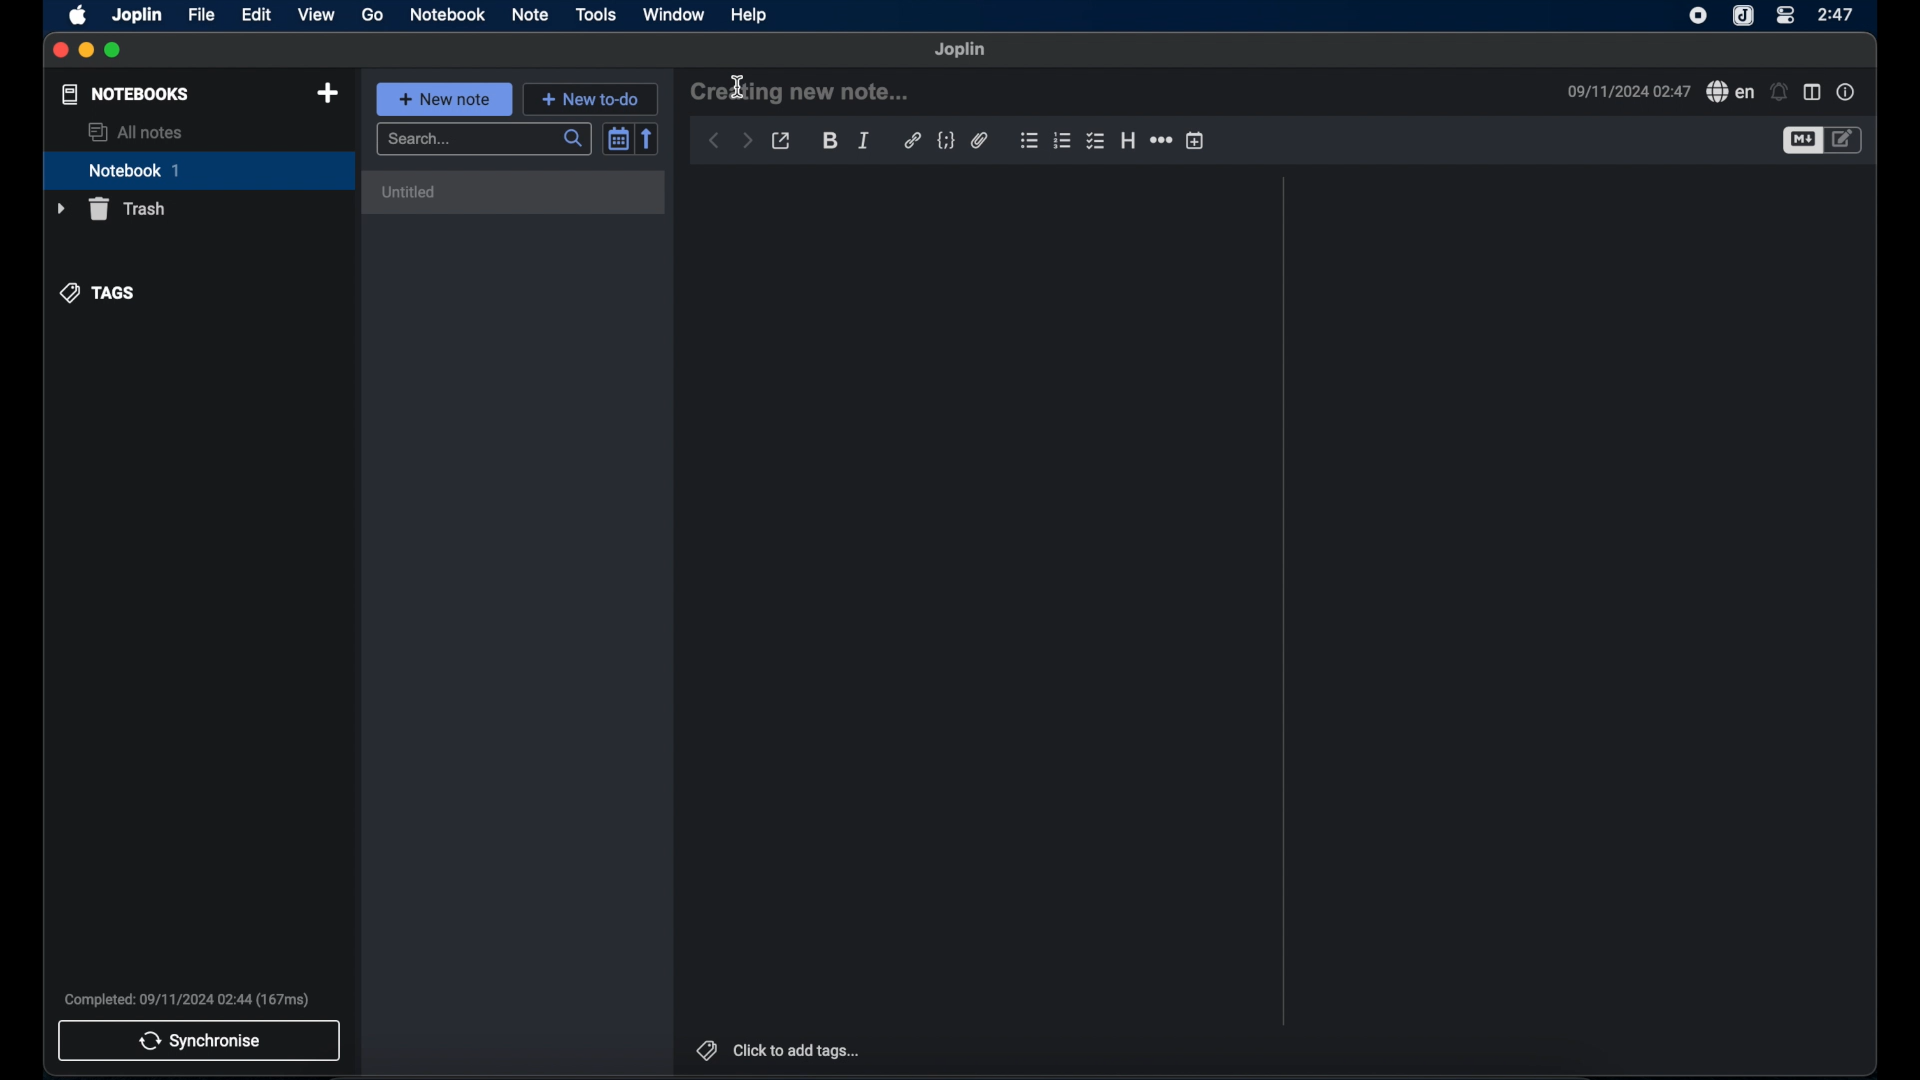 The width and height of the screenshot is (1920, 1080). What do you see at coordinates (1062, 141) in the screenshot?
I see `bulleted number list` at bounding box center [1062, 141].